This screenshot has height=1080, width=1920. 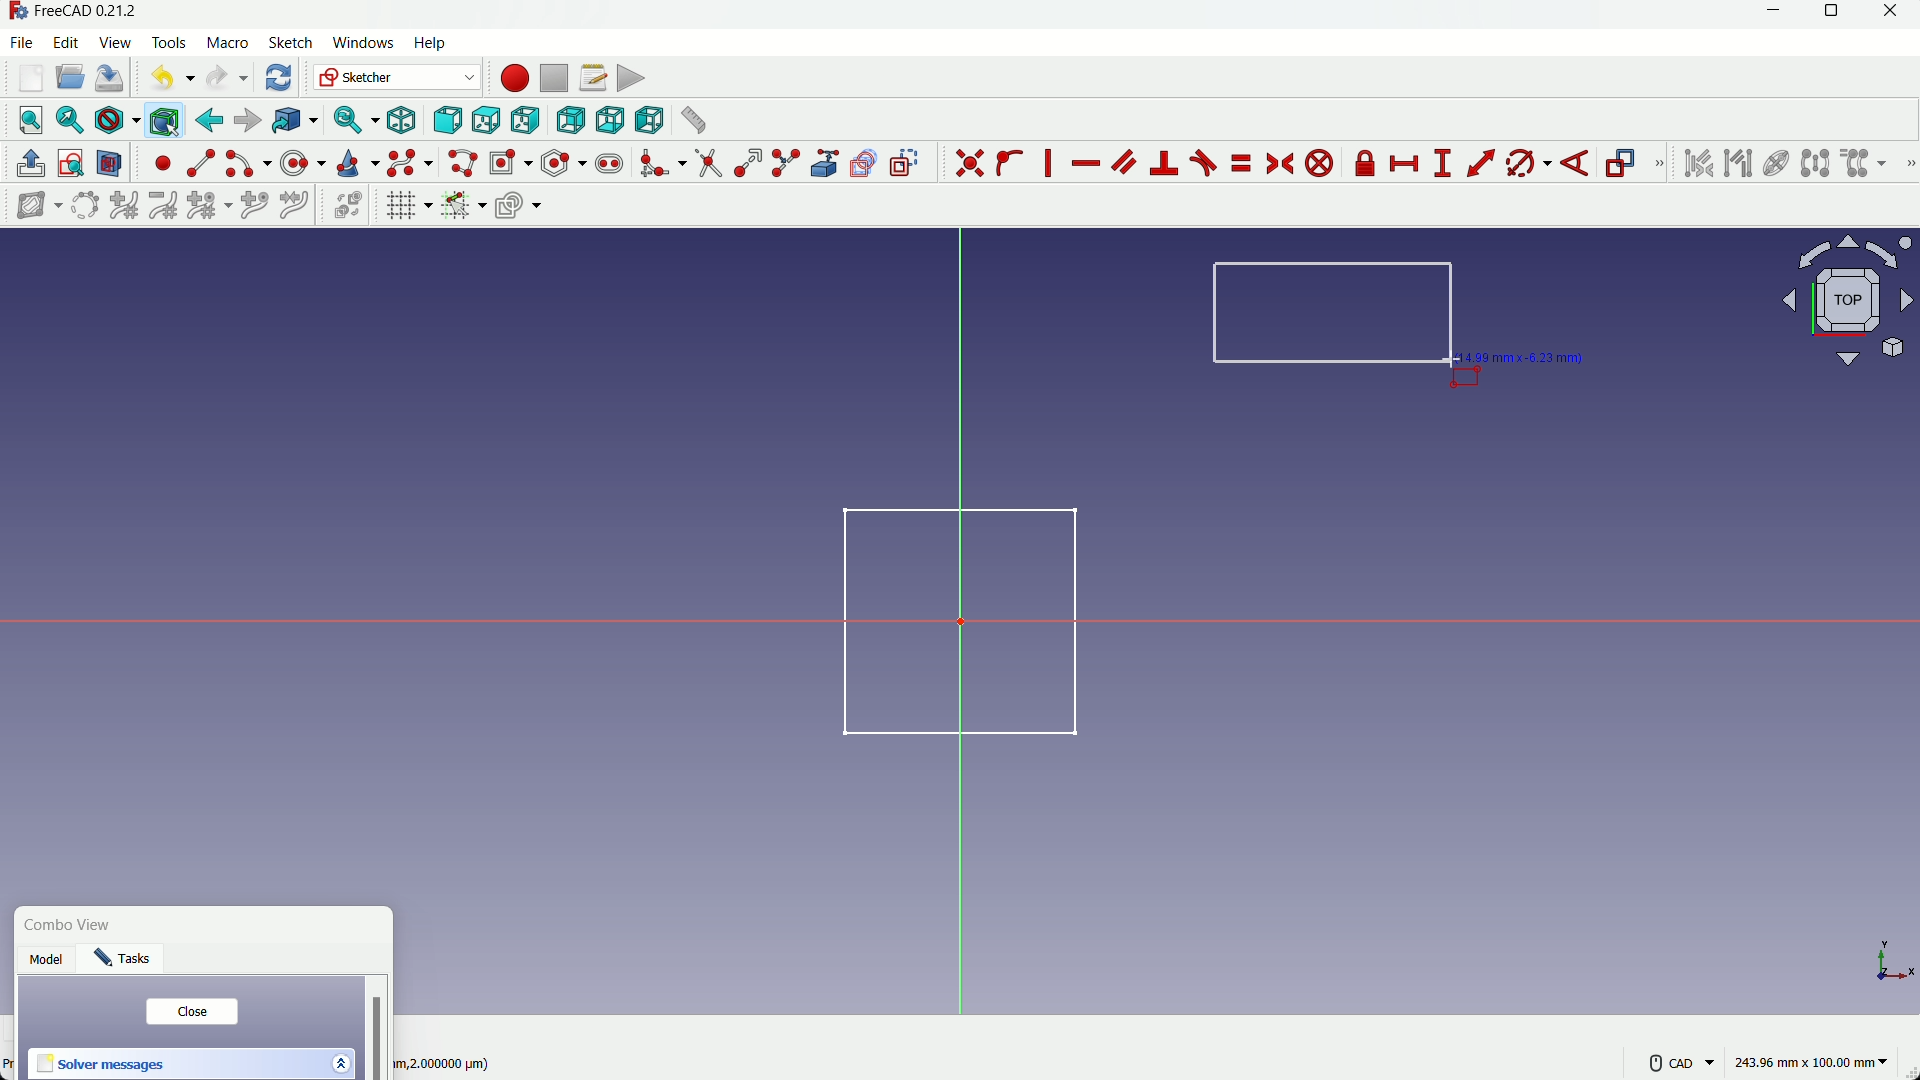 I want to click on constraint equal, so click(x=1240, y=163).